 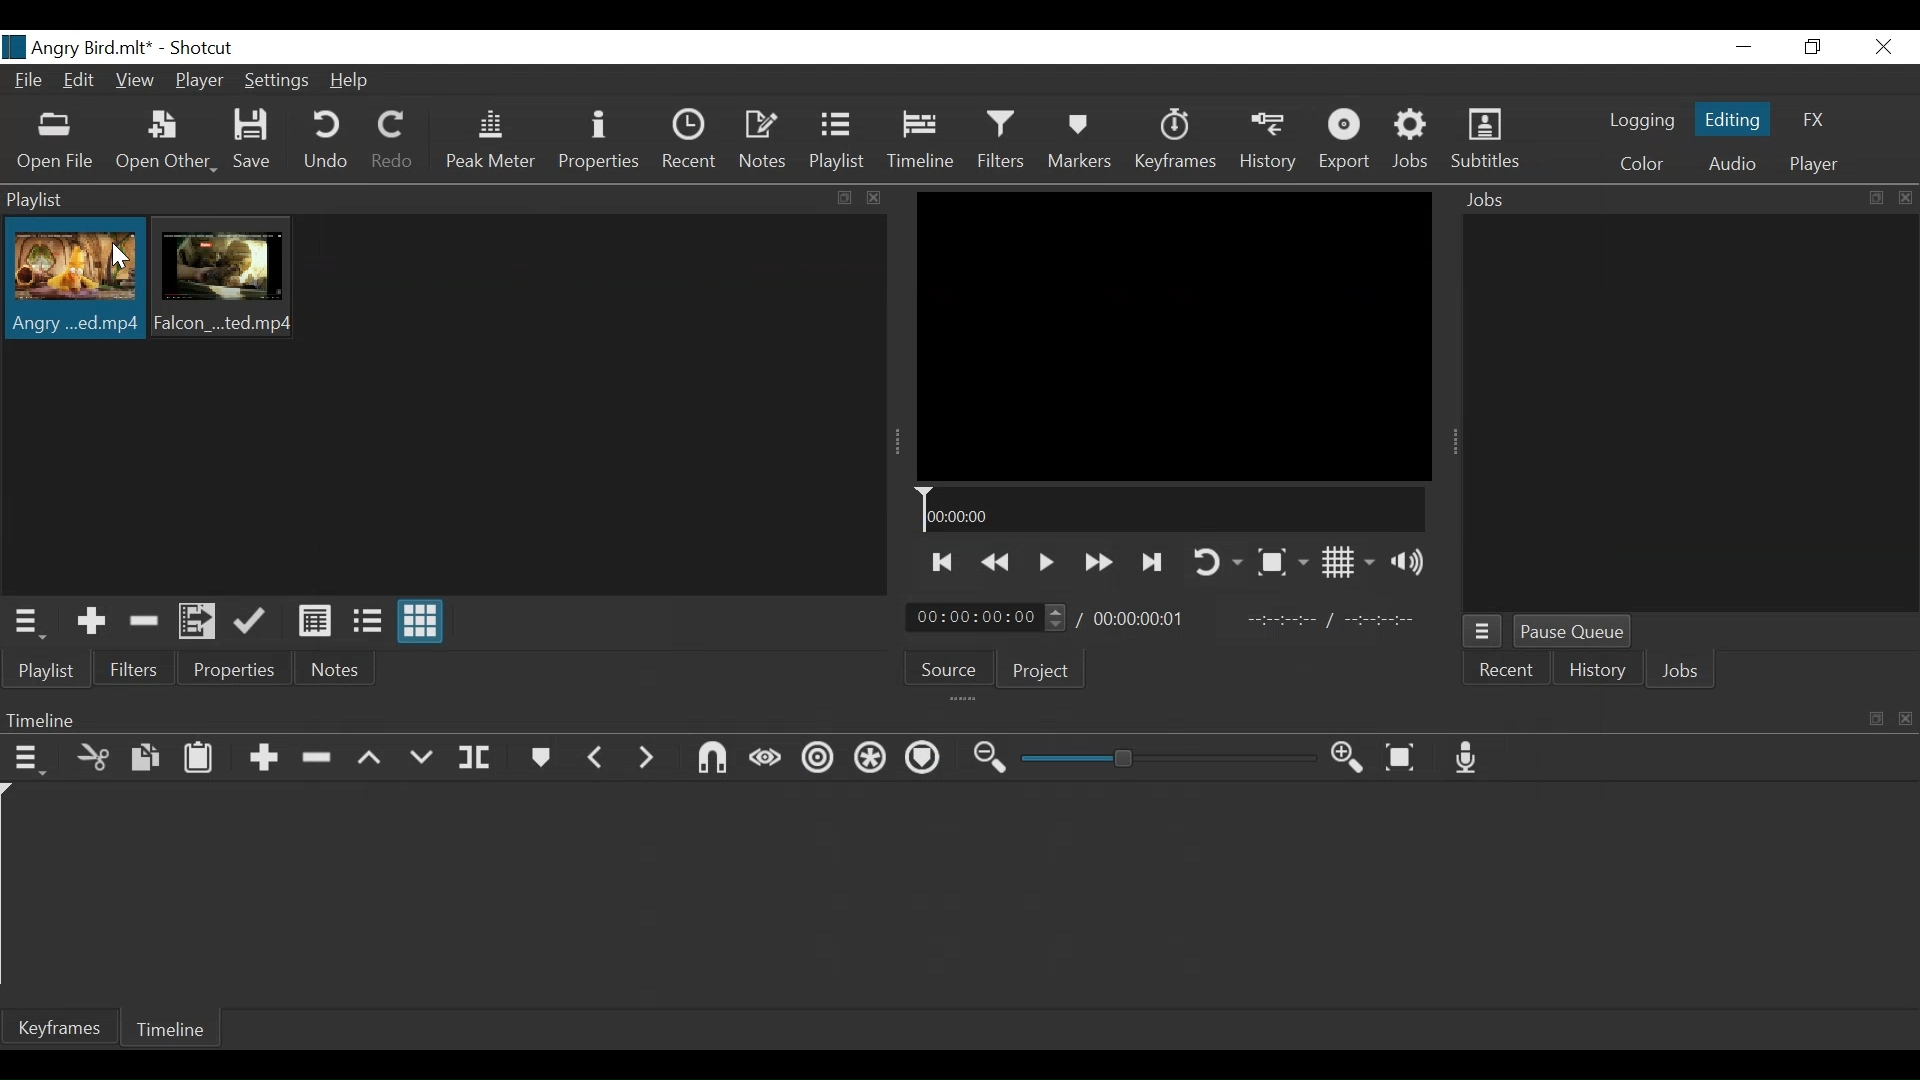 What do you see at coordinates (1334, 621) in the screenshot?
I see `In Point` at bounding box center [1334, 621].